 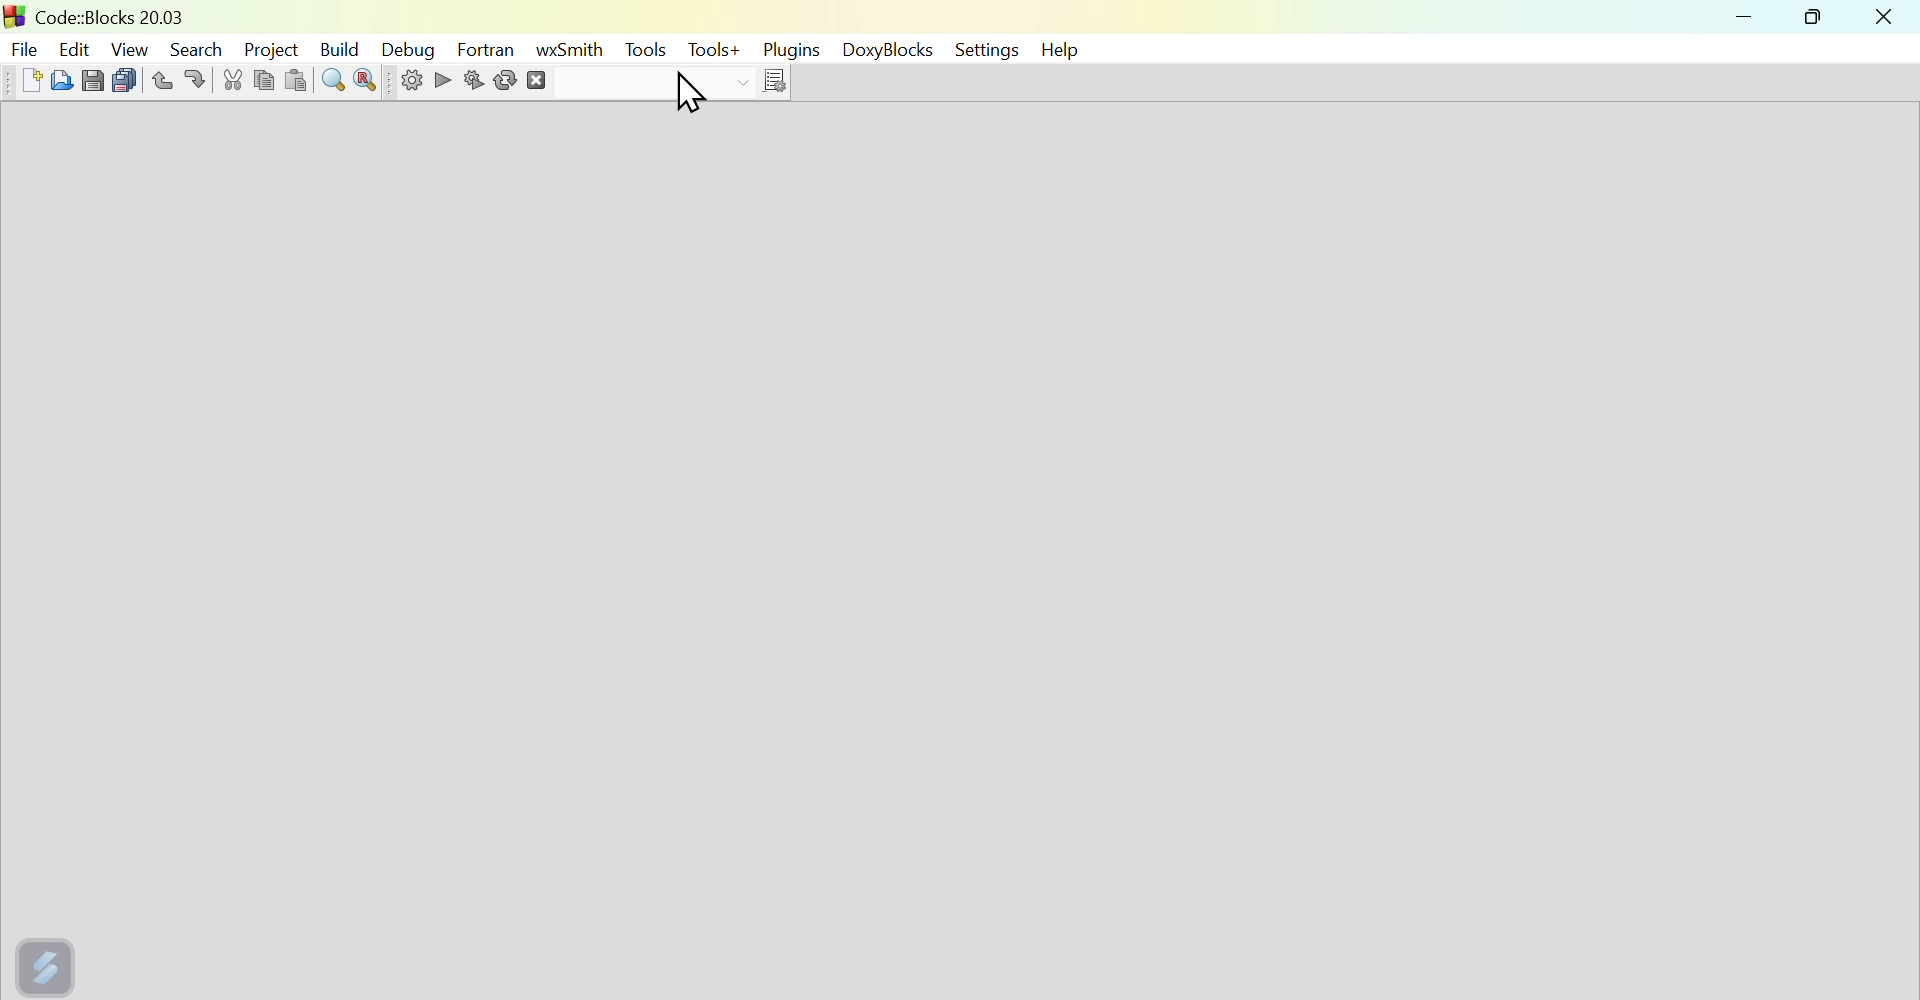 What do you see at coordinates (20, 80) in the screenshot?
I see `new` at bounding box center [20, 80].